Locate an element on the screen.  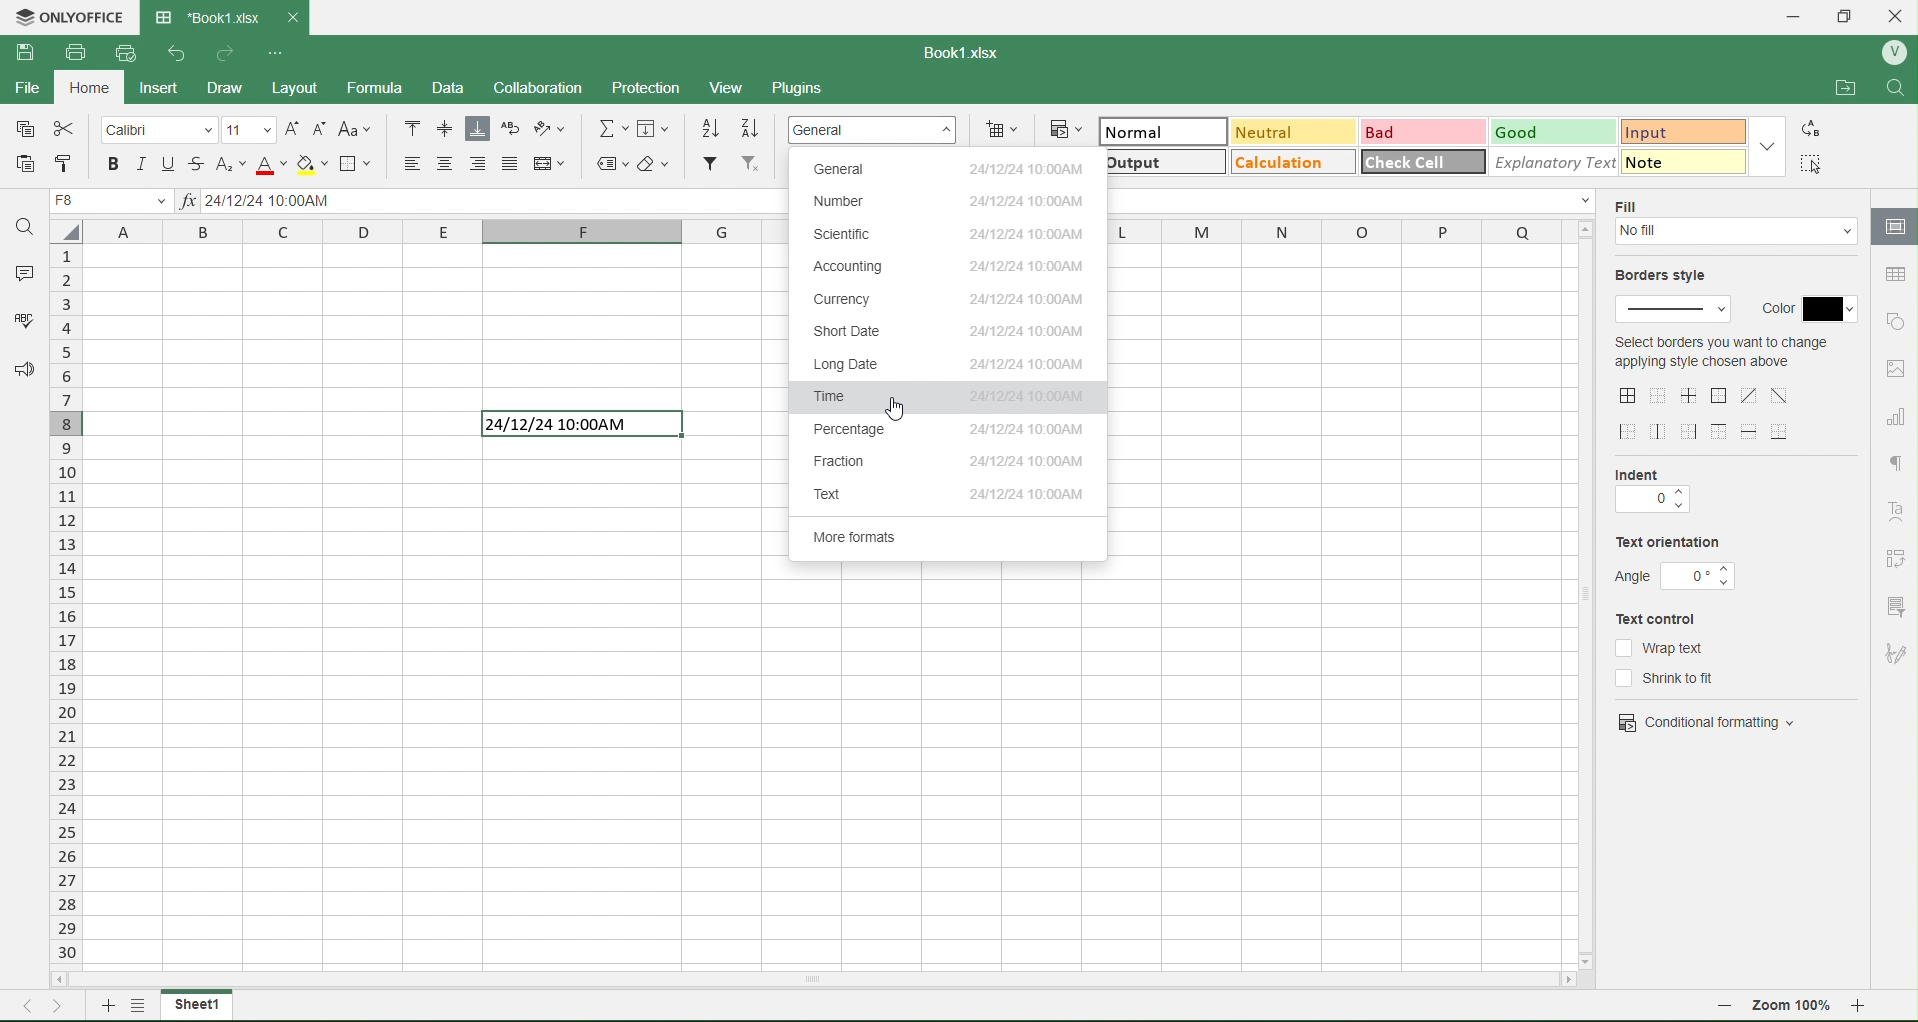
Middle Size is located at coordinates (443, 128).